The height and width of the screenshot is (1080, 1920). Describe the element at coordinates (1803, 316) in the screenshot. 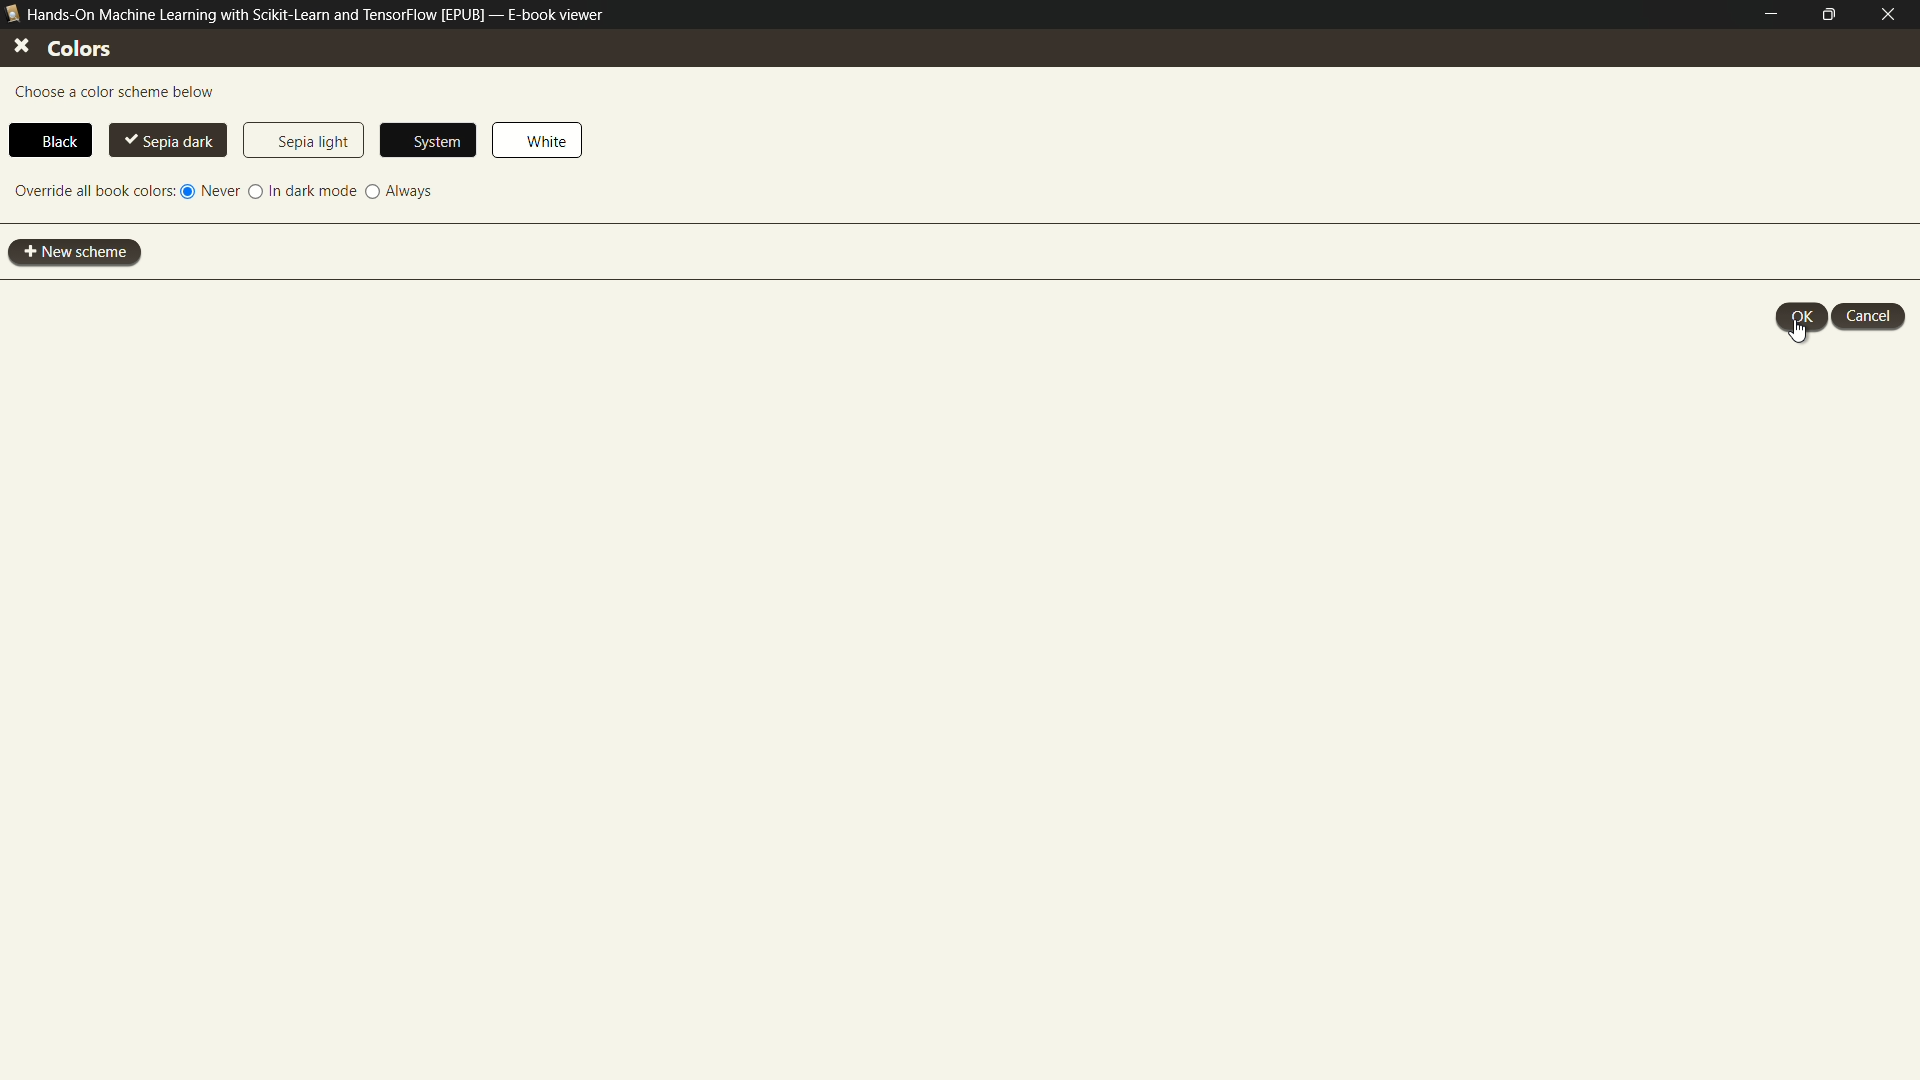

I see `ok` at that location.